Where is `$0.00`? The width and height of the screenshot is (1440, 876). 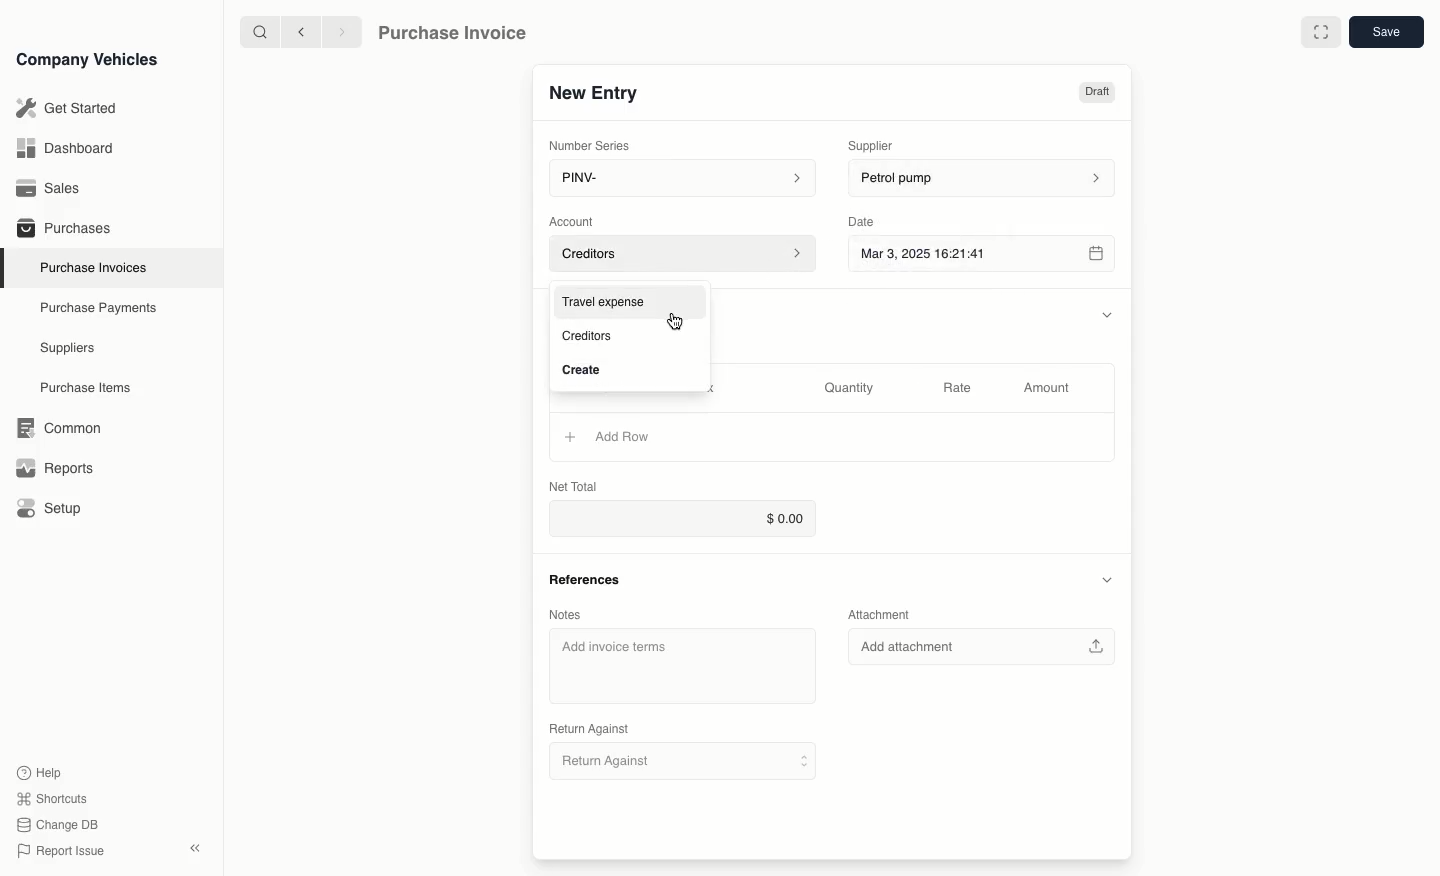 $0.00 is located at coordinates (682, 518).